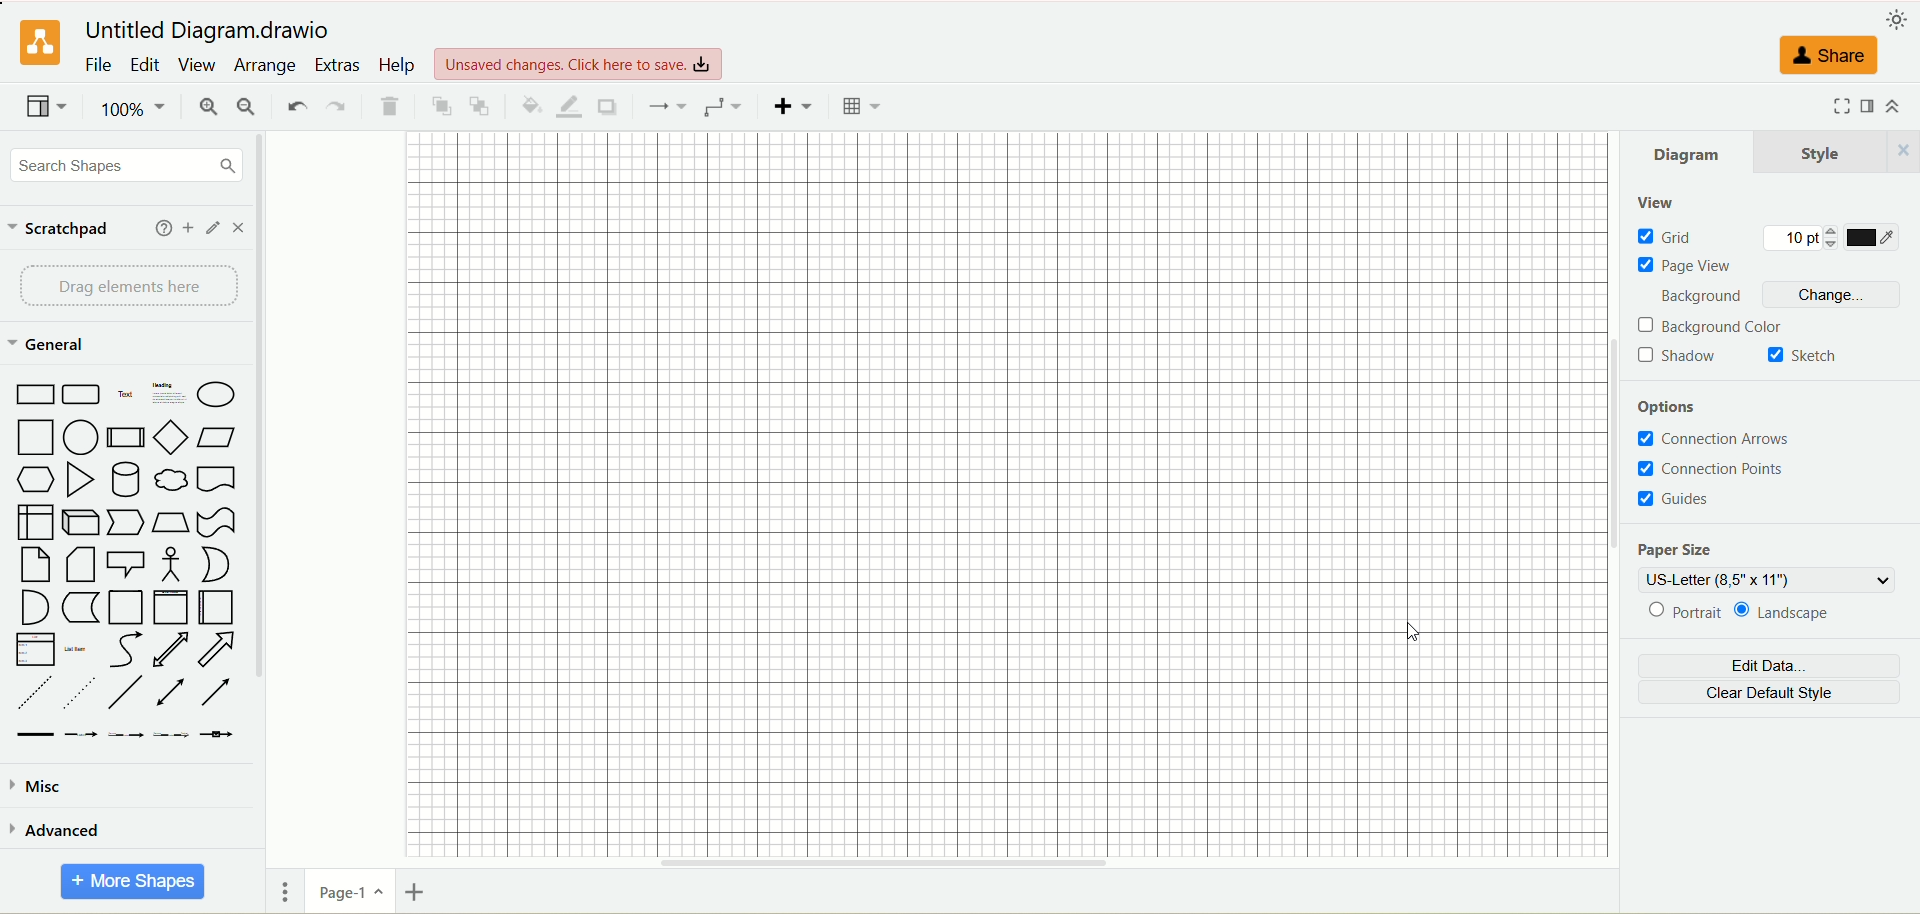  I want to click on change, so click(1833, 295).